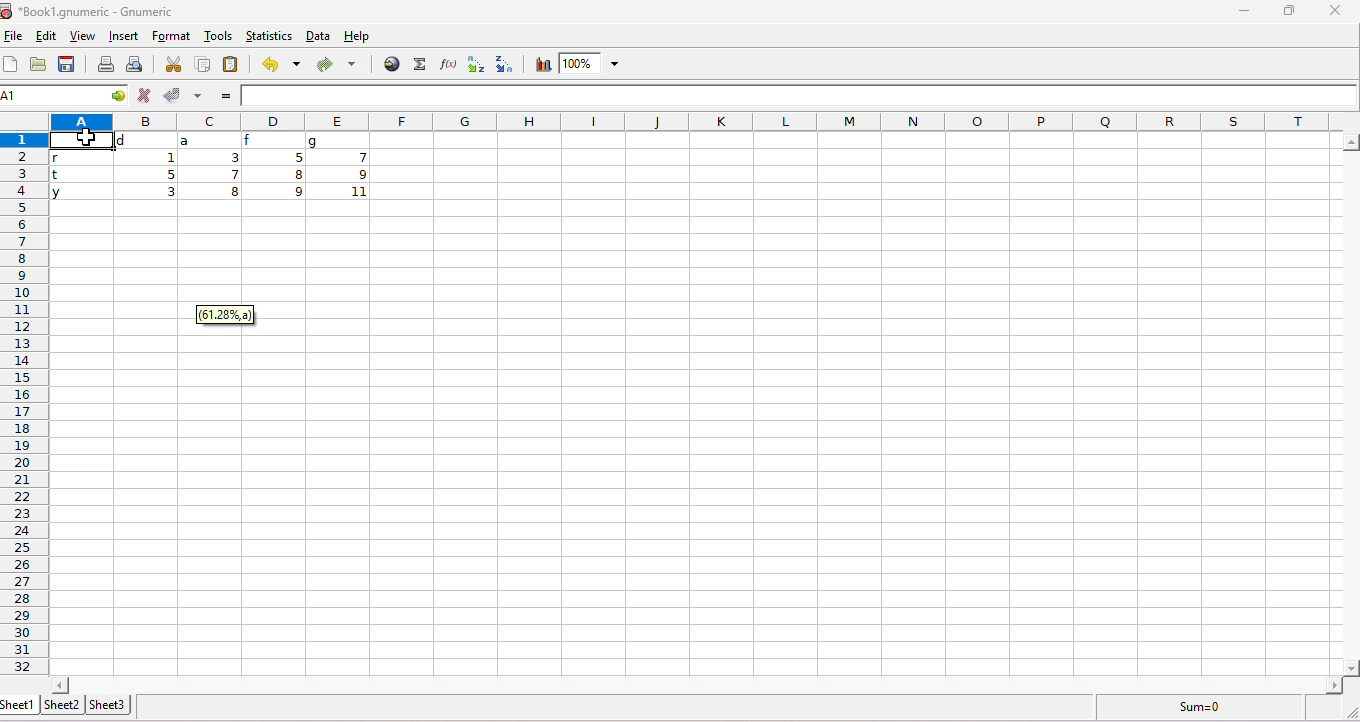  What do you see at coordinates (1241, 14) in the screenshot?
I see `minimize` at bounding box center [1241, 14].